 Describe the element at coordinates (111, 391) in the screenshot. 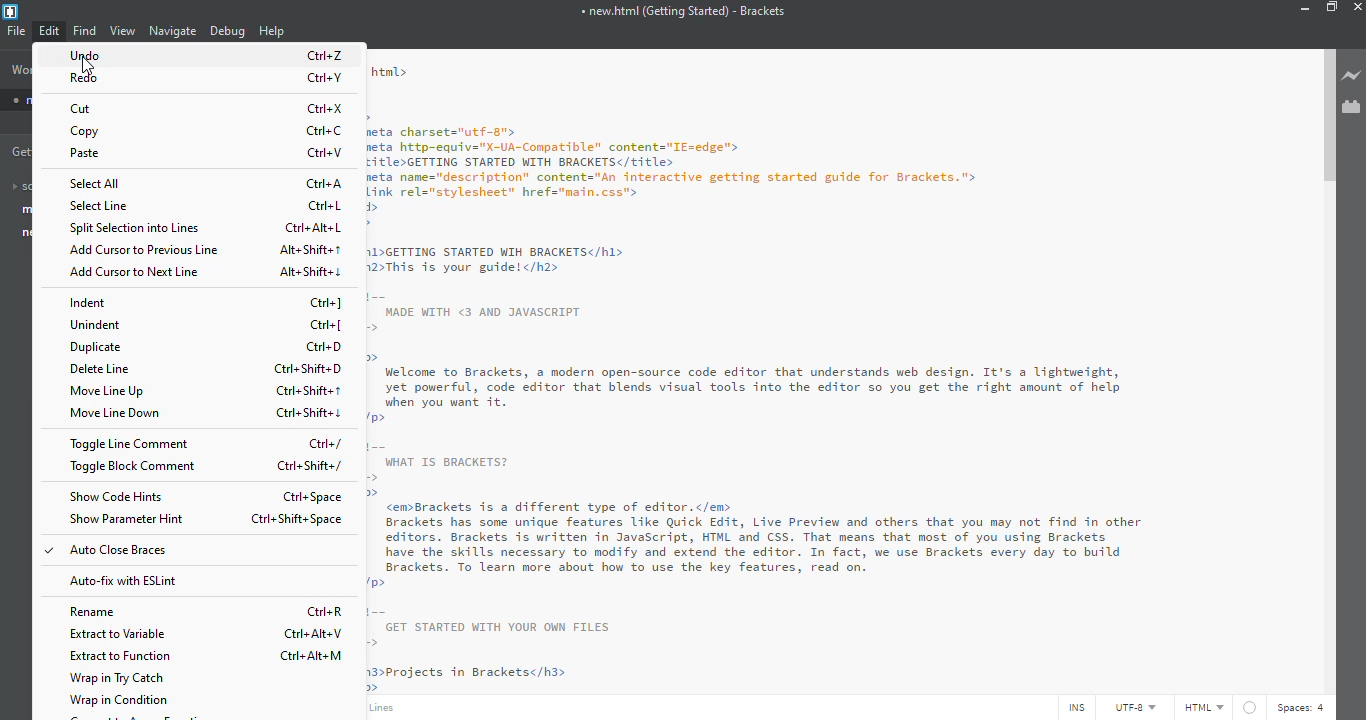

I see `move line up` at that location.